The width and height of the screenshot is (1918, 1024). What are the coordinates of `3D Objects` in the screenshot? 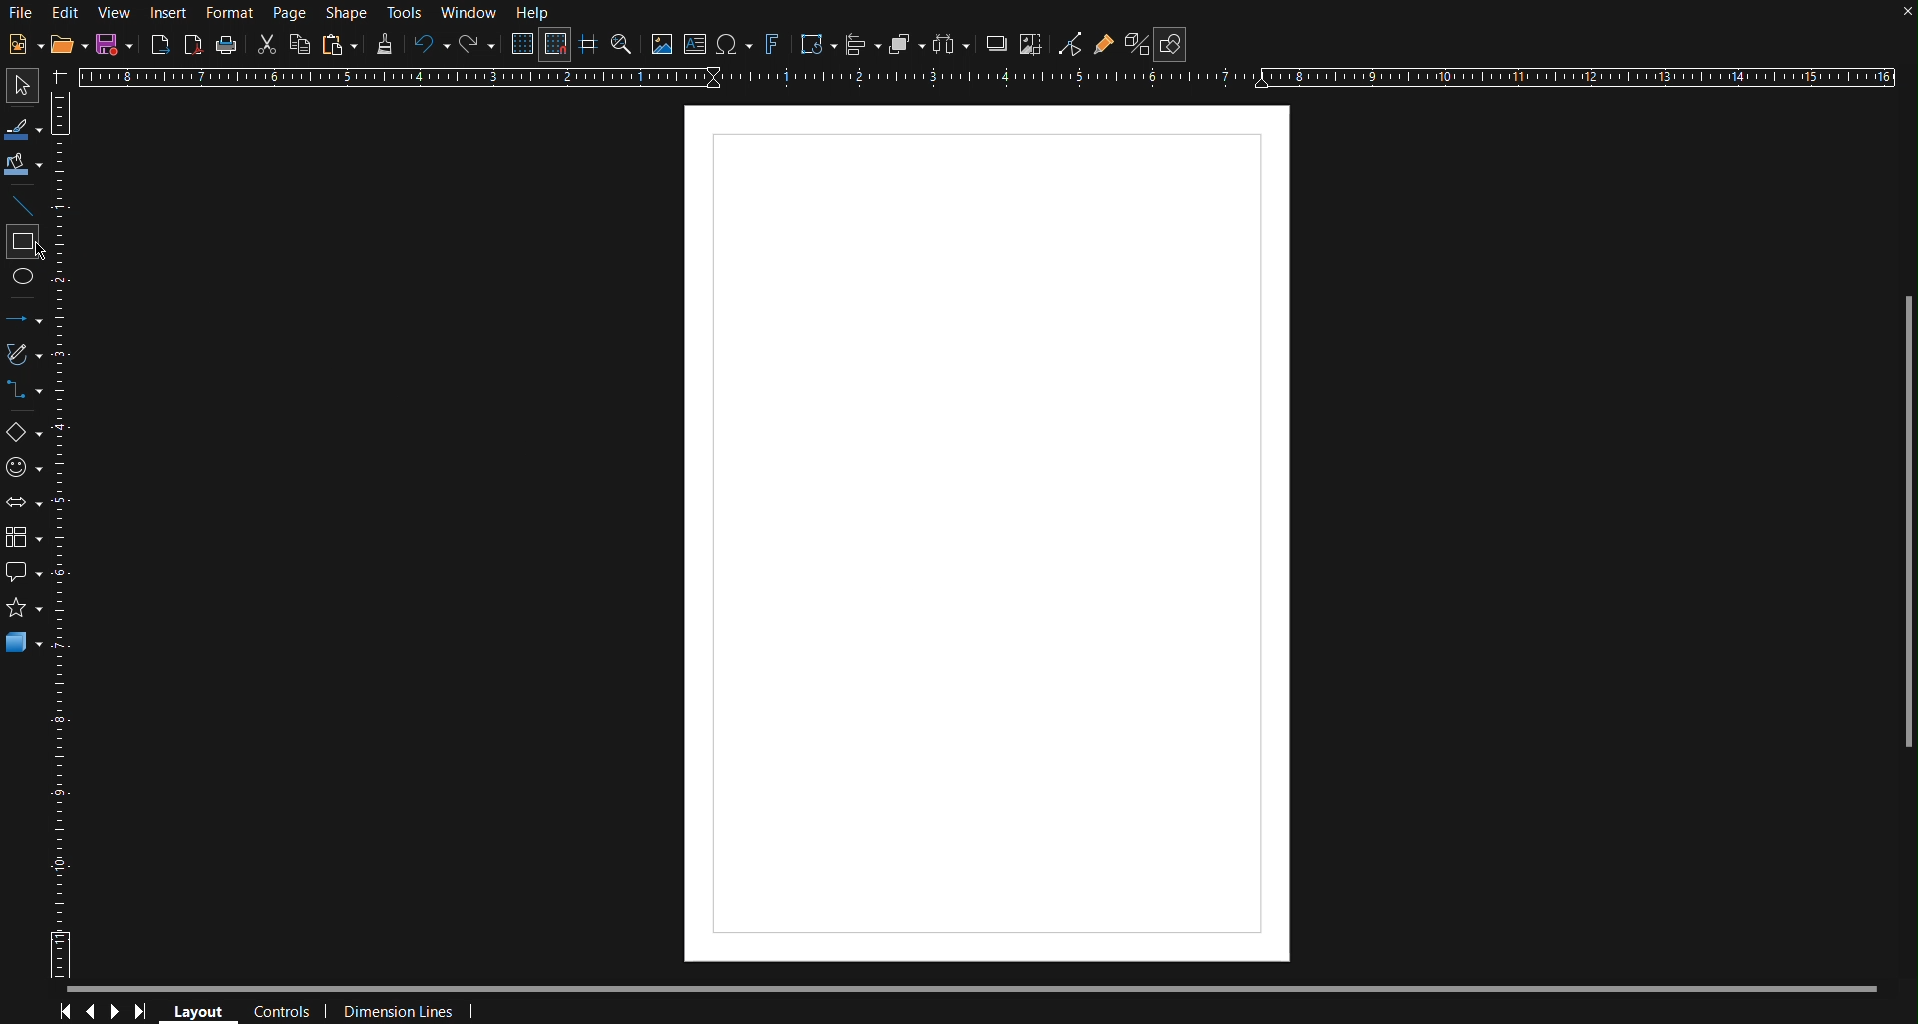 It's located at (24, 642).